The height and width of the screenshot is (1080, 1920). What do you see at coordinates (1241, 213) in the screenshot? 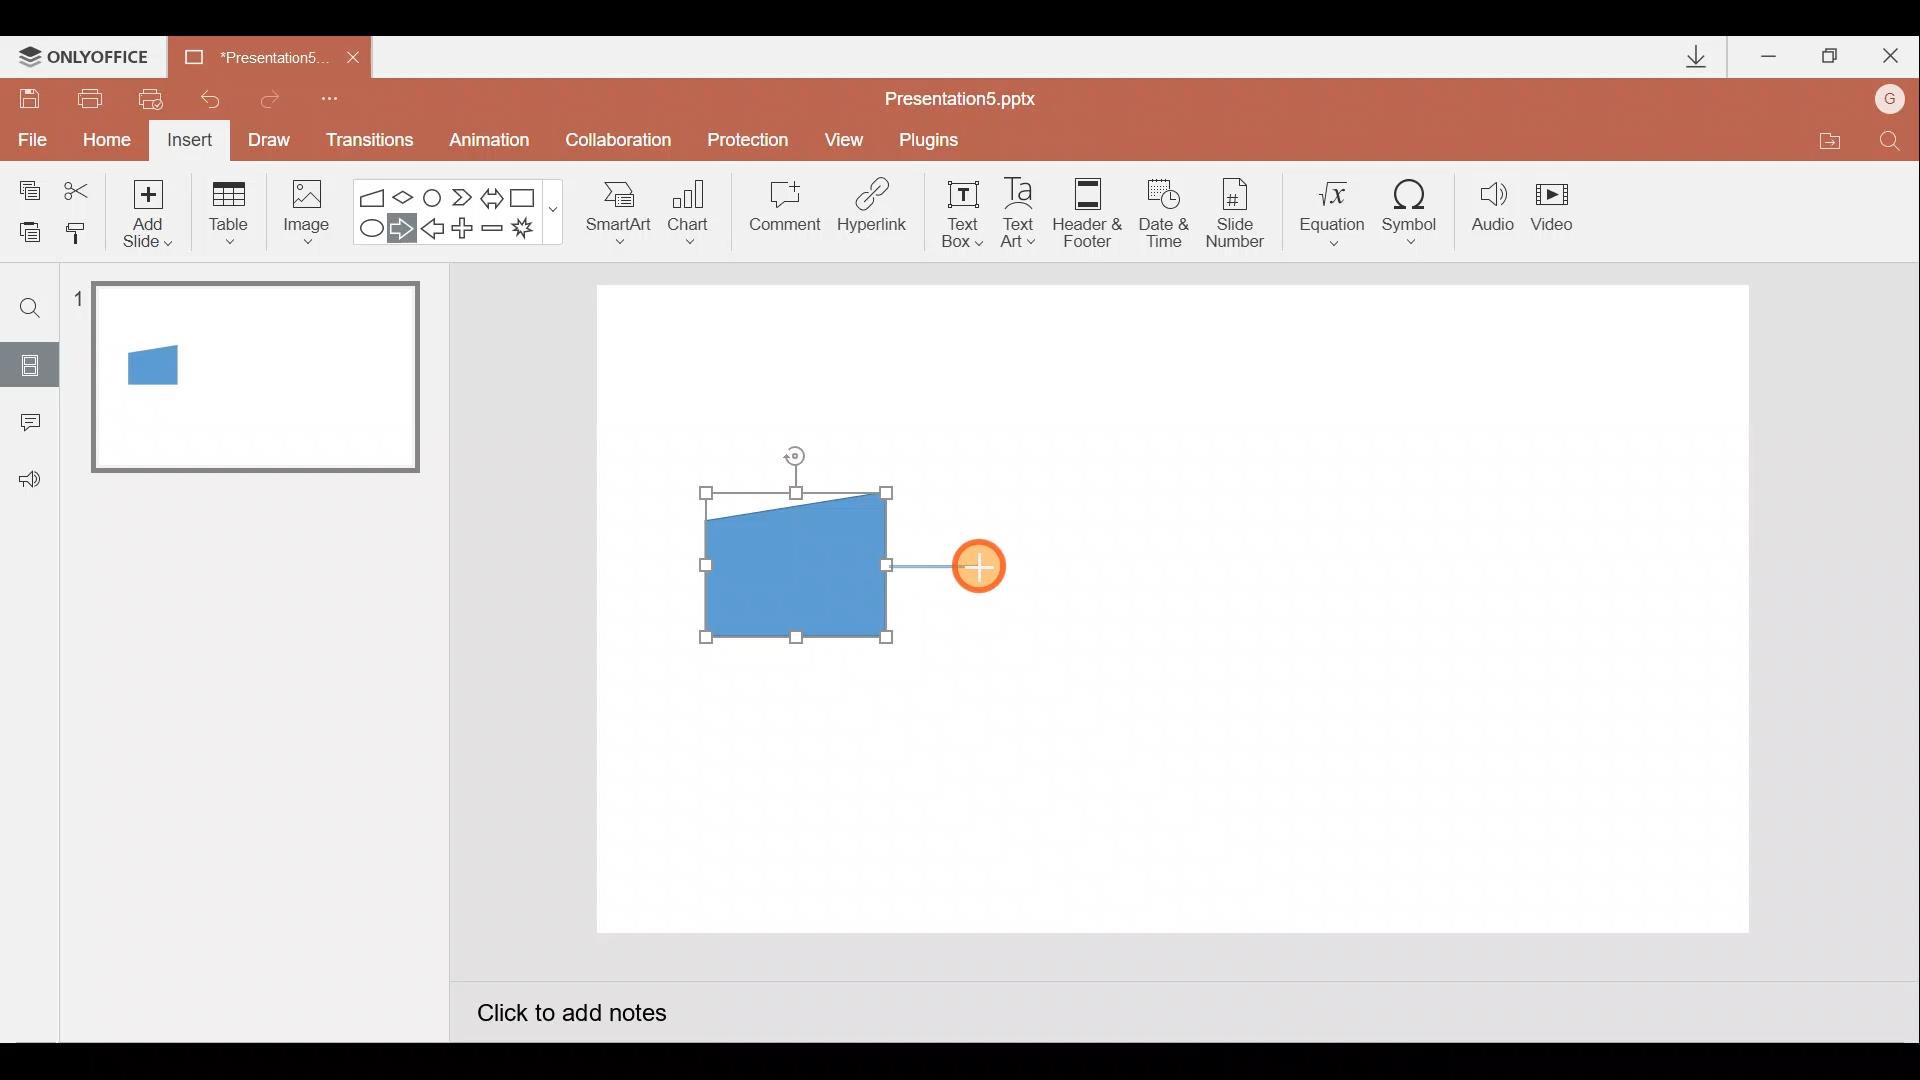
I see `Slide number` at bounding box center [1241, 213].